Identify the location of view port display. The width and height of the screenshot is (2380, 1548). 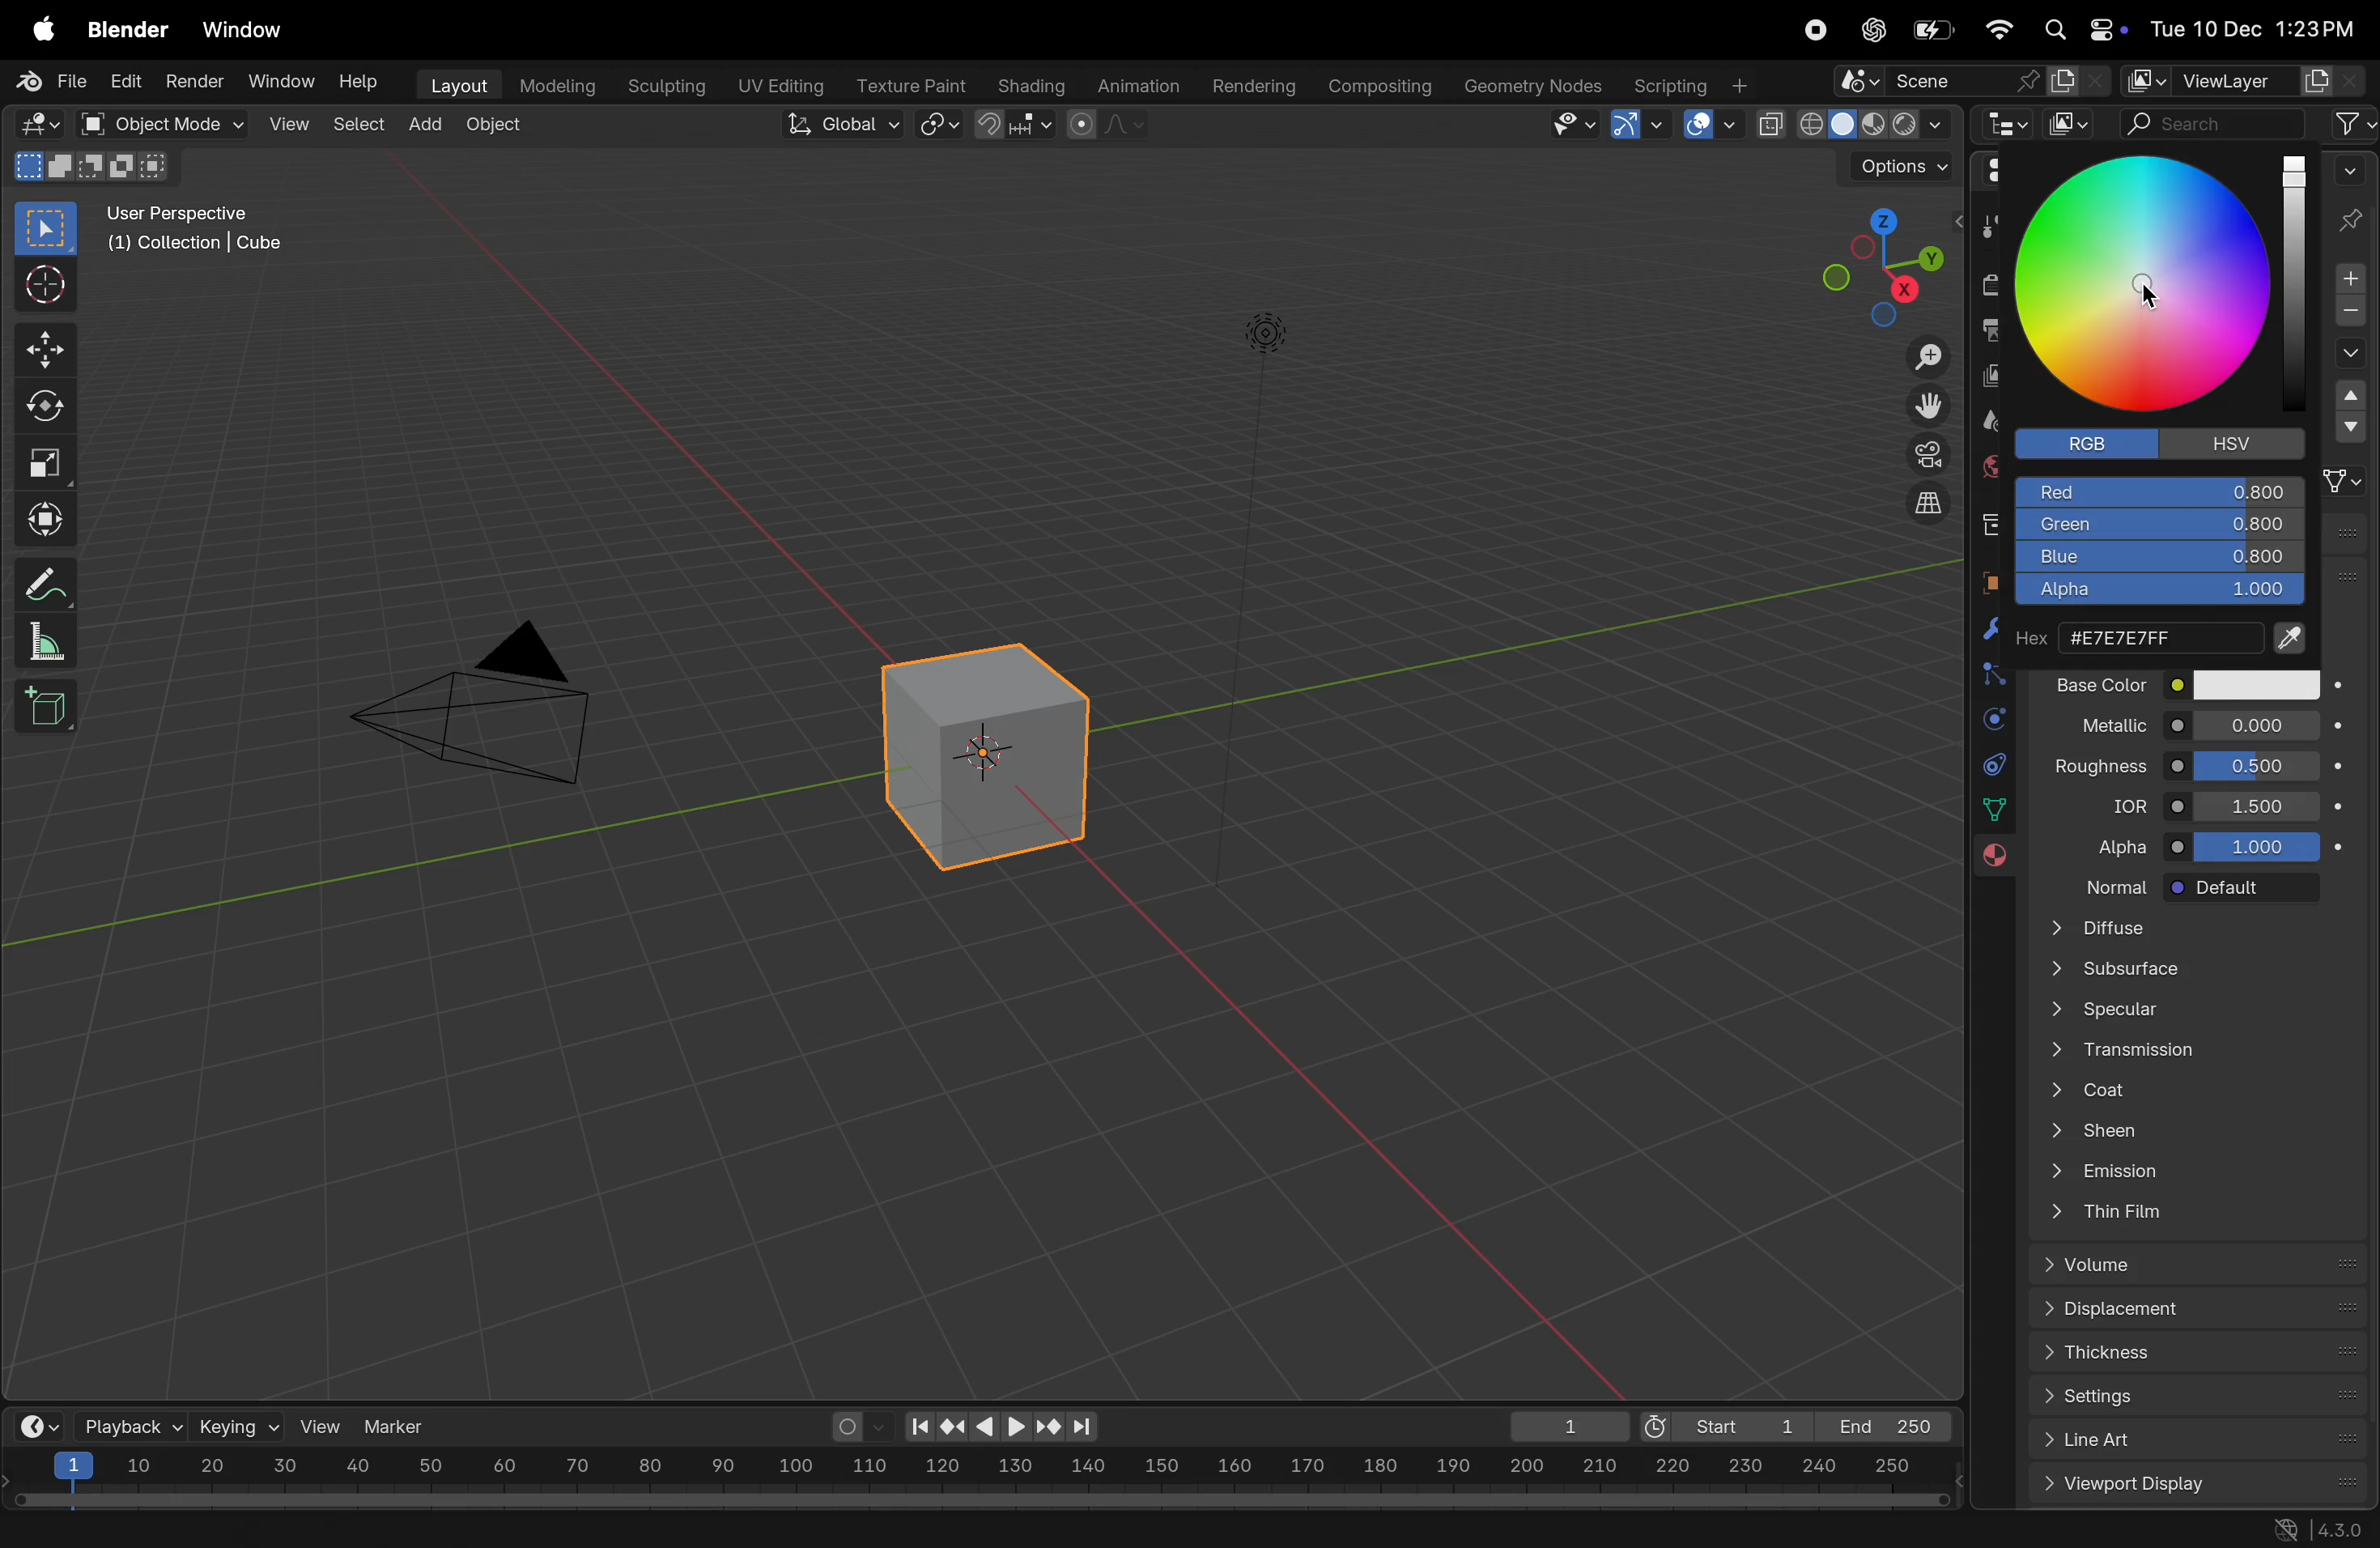
(2202, 1485).